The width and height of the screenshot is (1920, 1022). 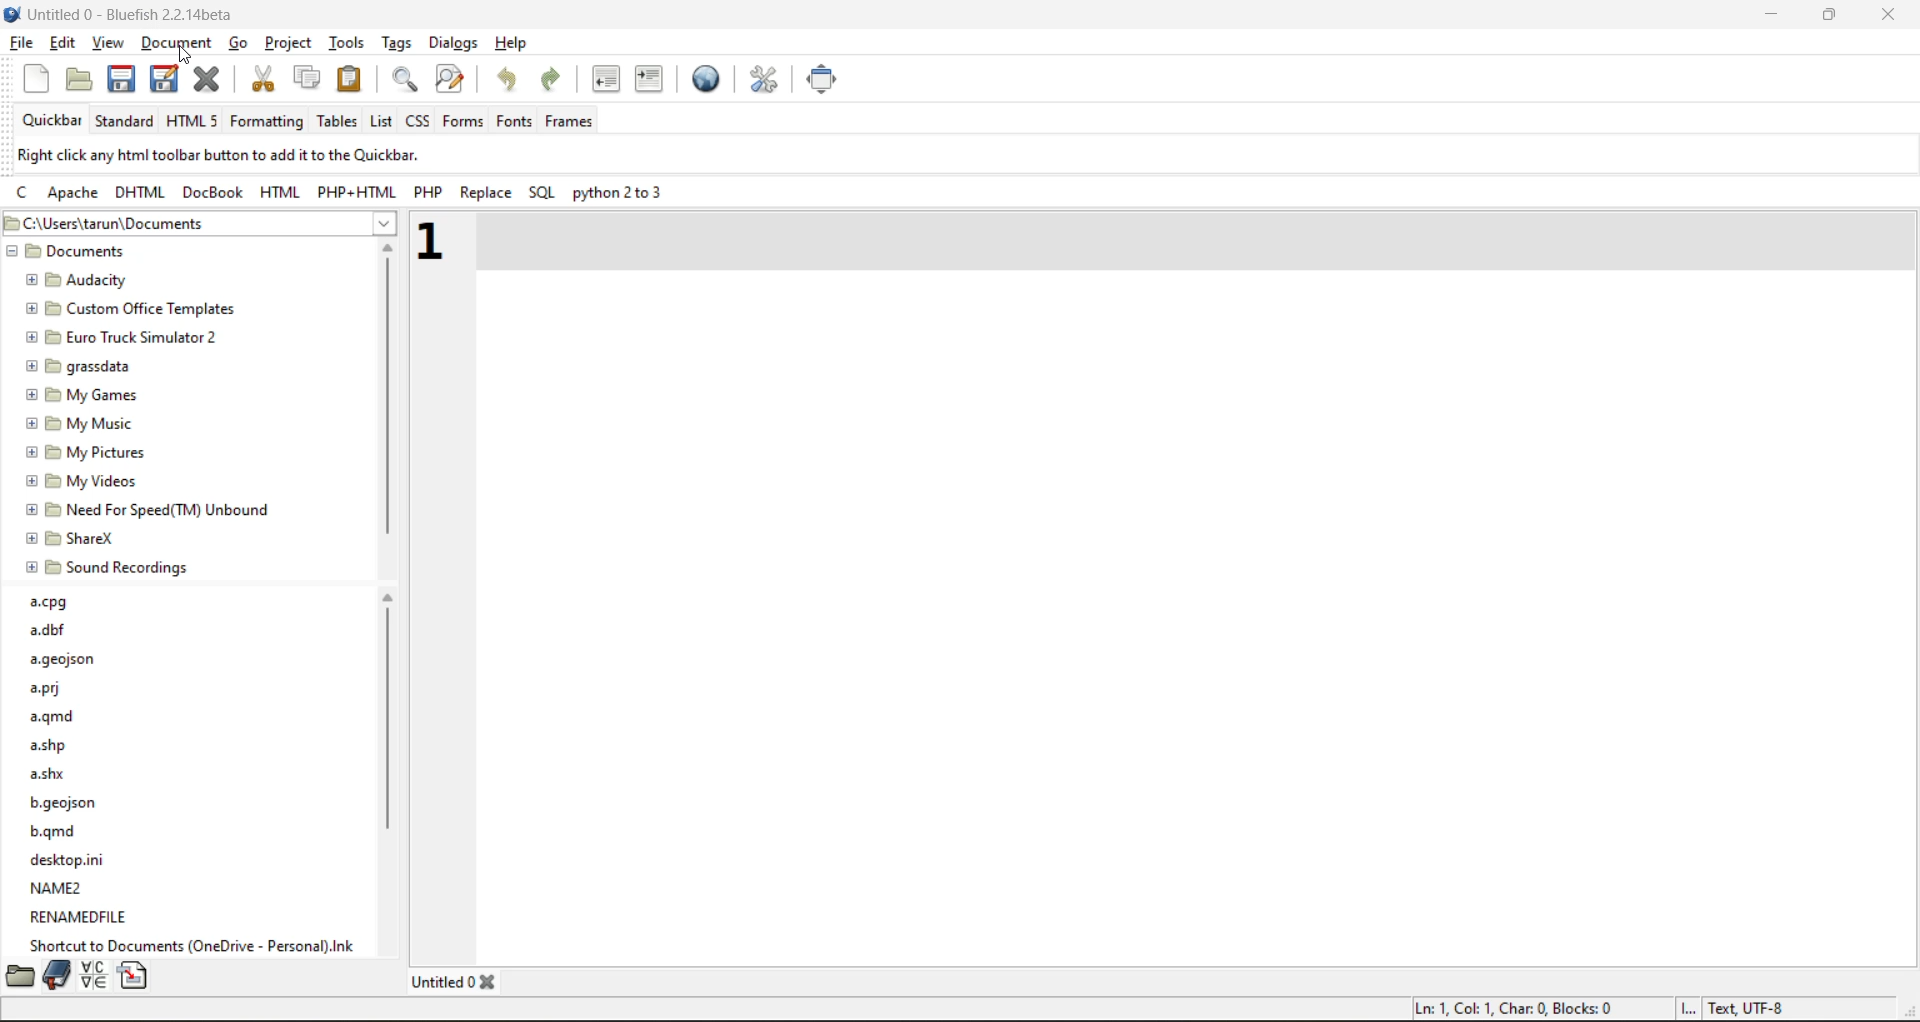 I want to click on new, so click(x=36, y=75).